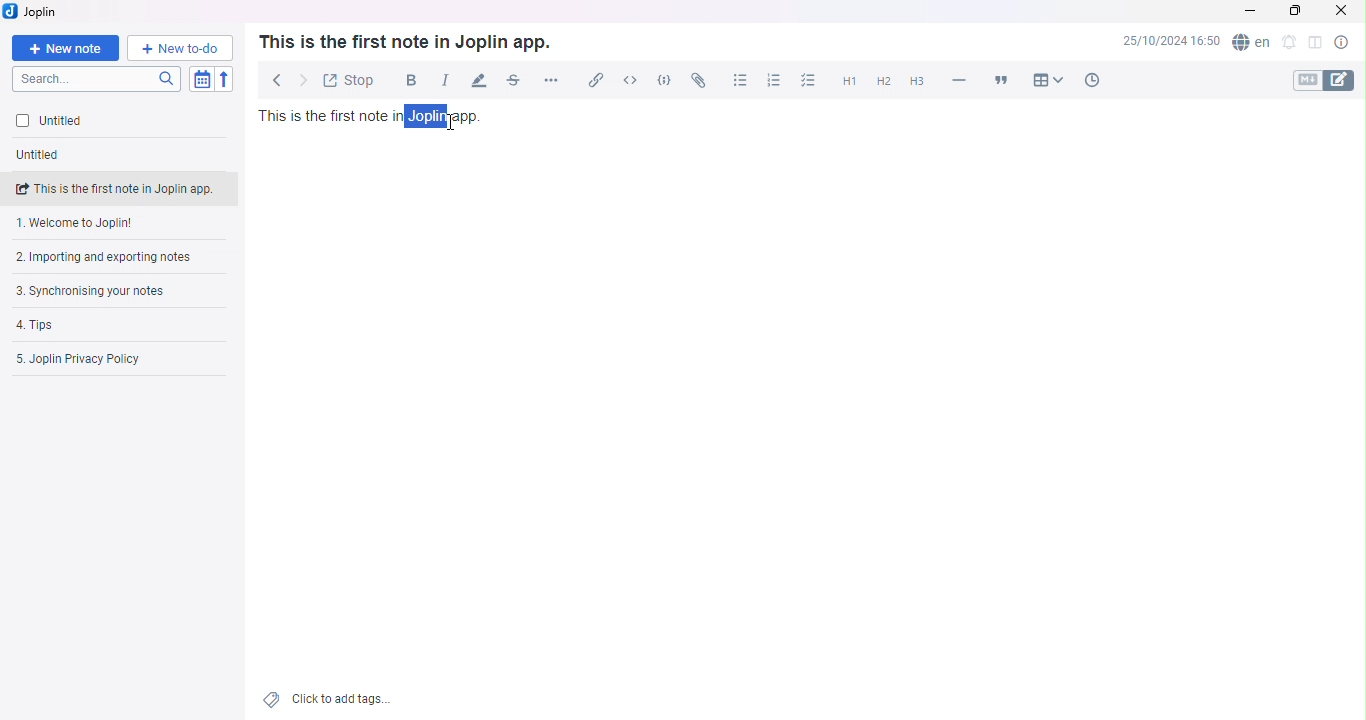  I want to click on More options, so click(554, 79).